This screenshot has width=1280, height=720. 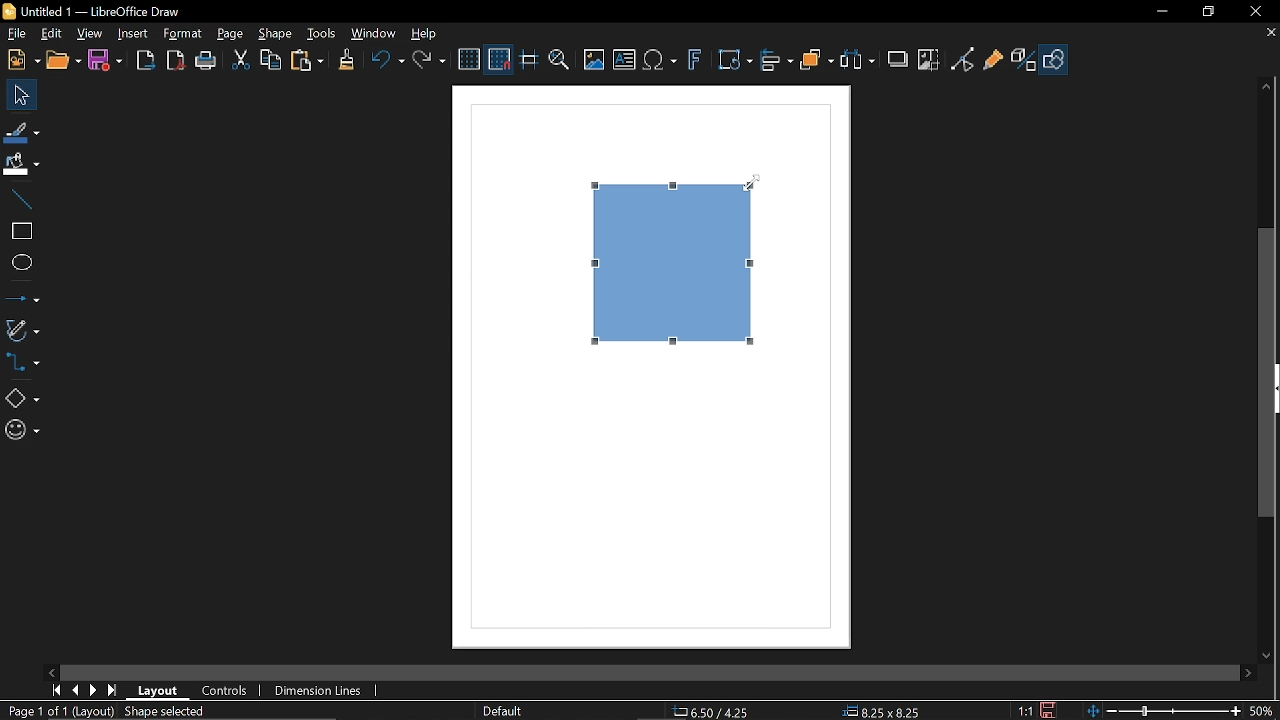 What do you see at coordinates (592, 60) in the screenshot?
I see `Insert image` at bounding box center [592, 60].